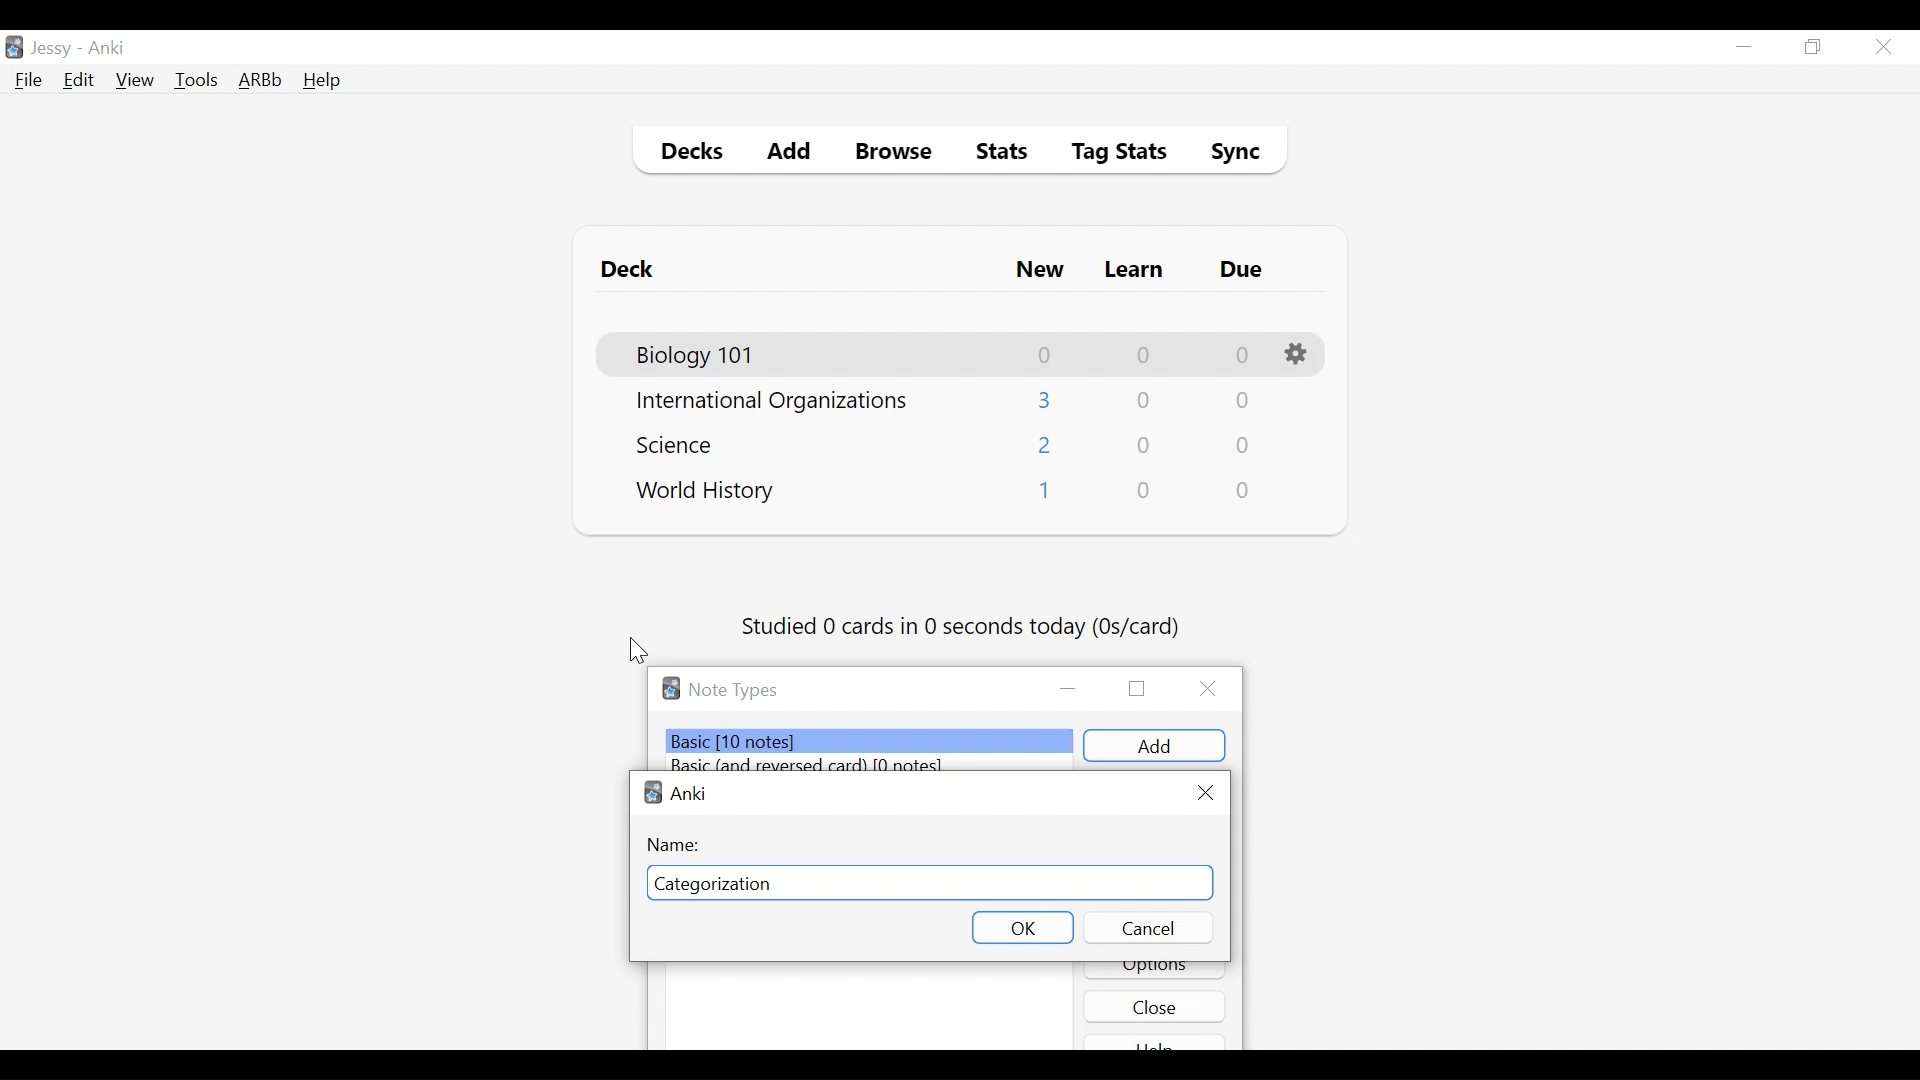 The width and height of the screenshot is (1920, 1080). Describe the element at coordinates (77, 82) in the screenshot. I see `Edit` at that location.